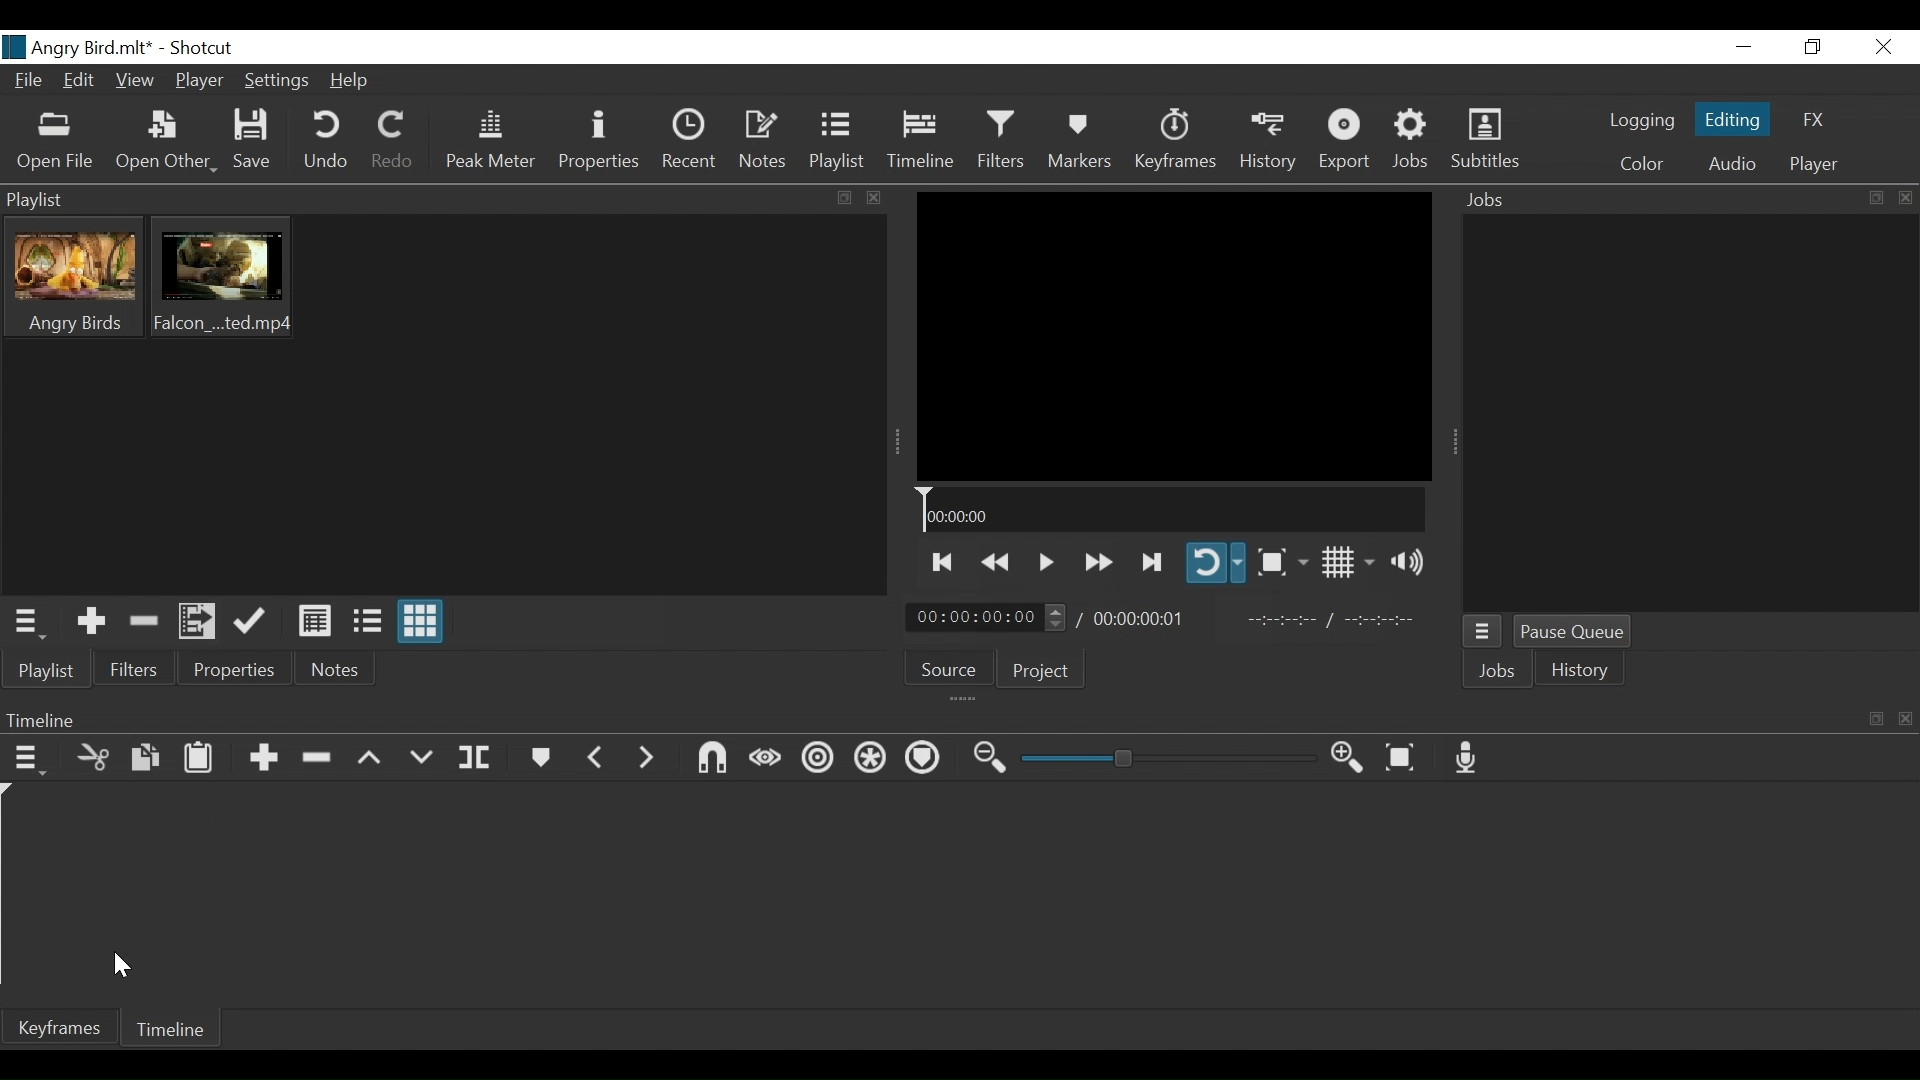 The image size is (1920, 1080). Describe the element at coordinates (1267, 141) in the screenshot. I see `History` at that location.